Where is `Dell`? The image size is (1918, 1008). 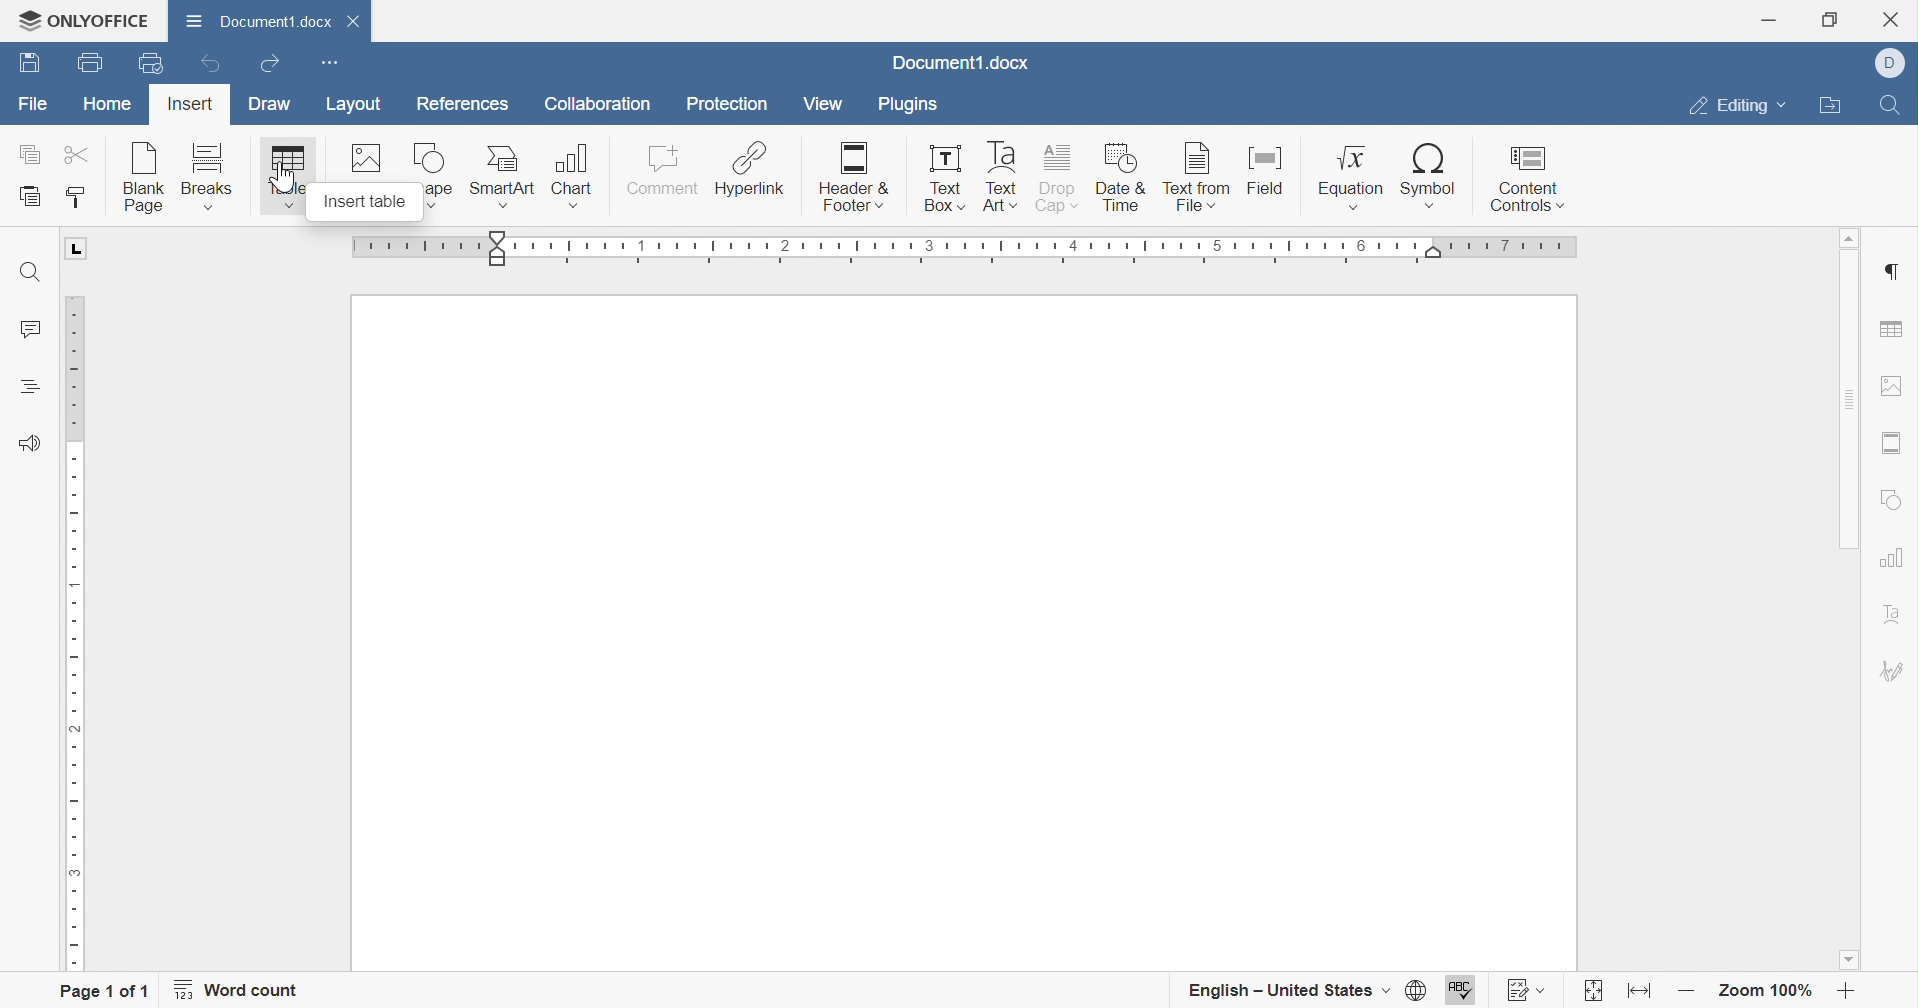
Dell is located at coordinates (1890, 65).